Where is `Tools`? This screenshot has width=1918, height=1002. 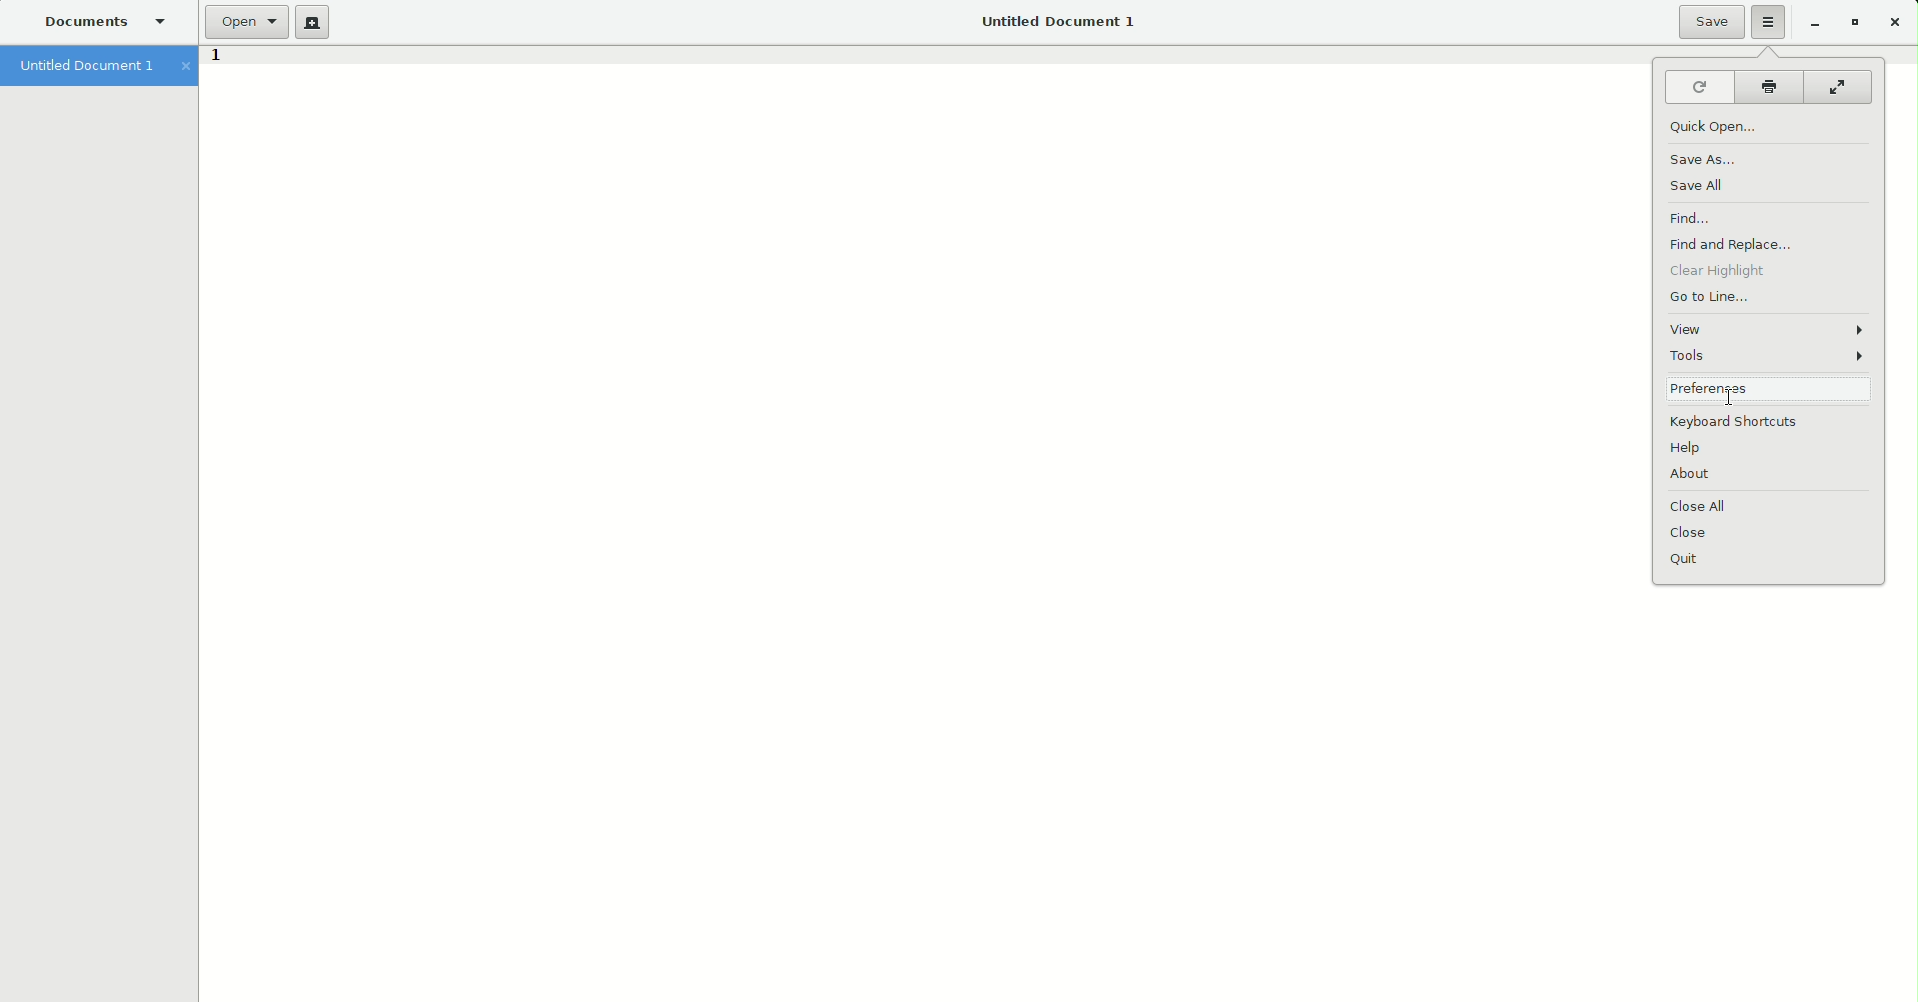 Tools is located at coordinates (1766, 358).